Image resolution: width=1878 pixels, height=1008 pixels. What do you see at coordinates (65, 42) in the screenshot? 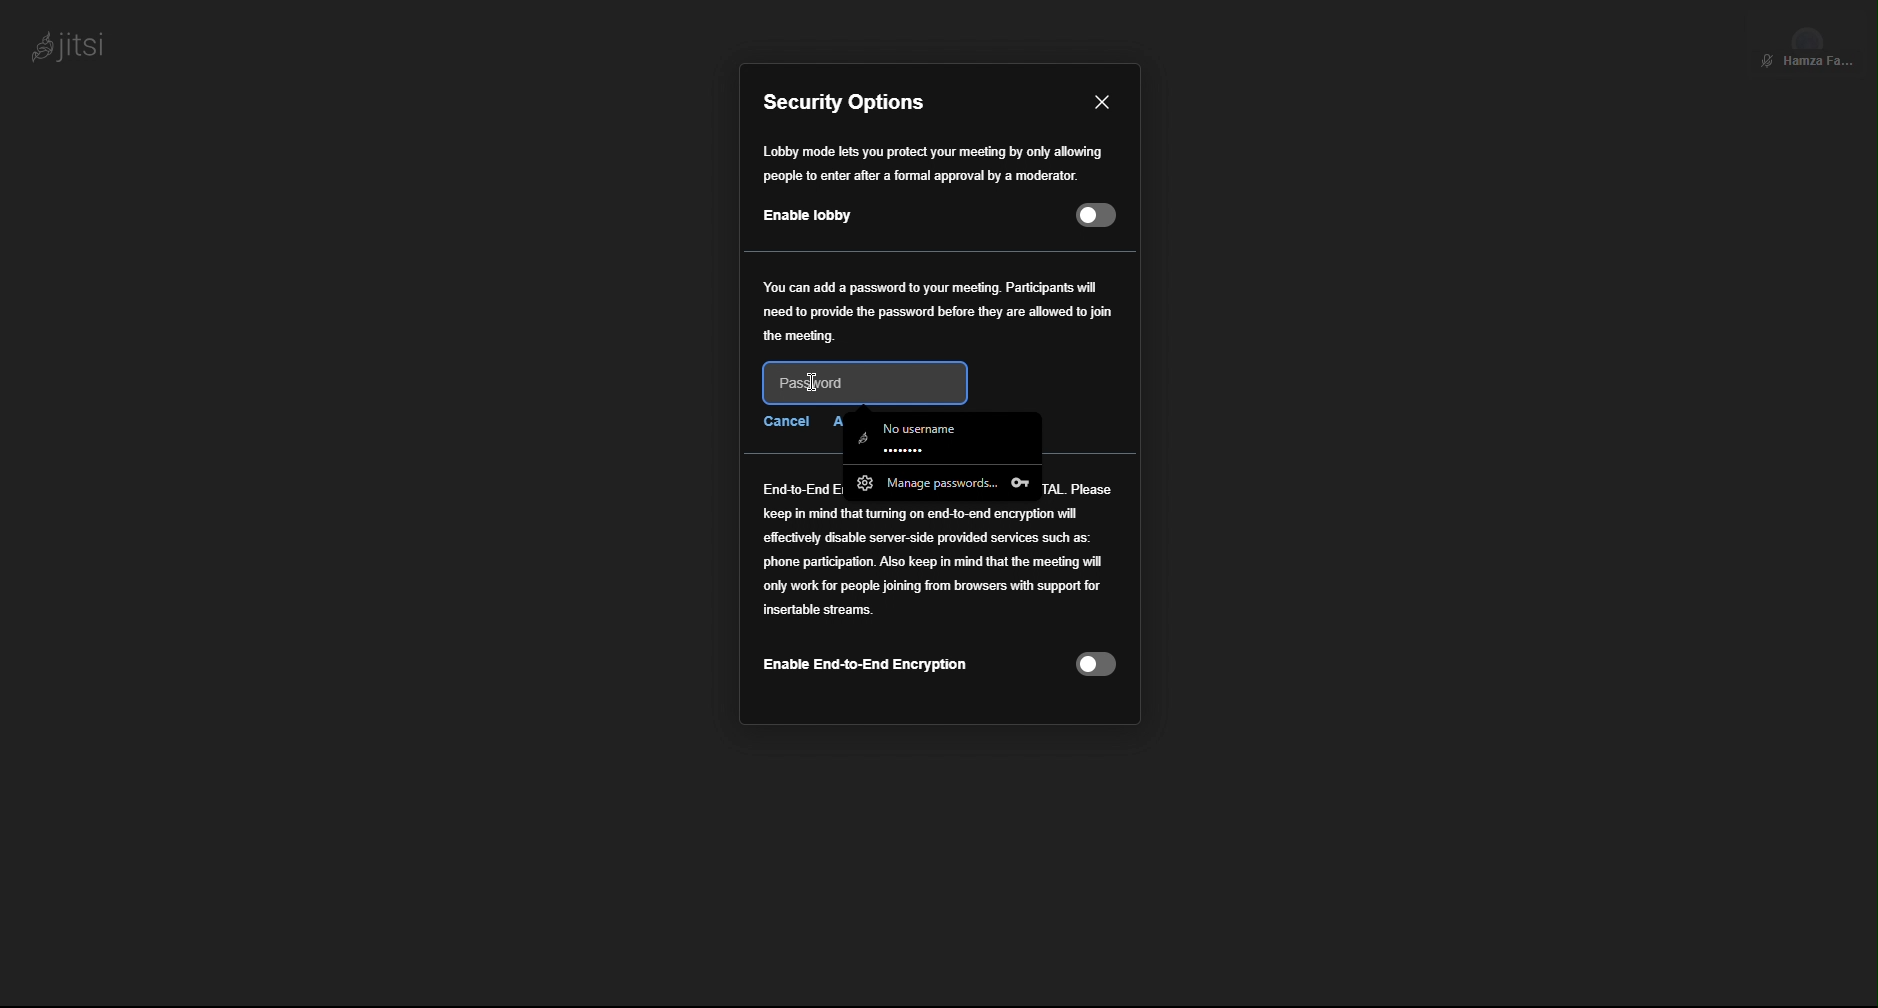
I see `jitsi` at bounding box center [65, 42].